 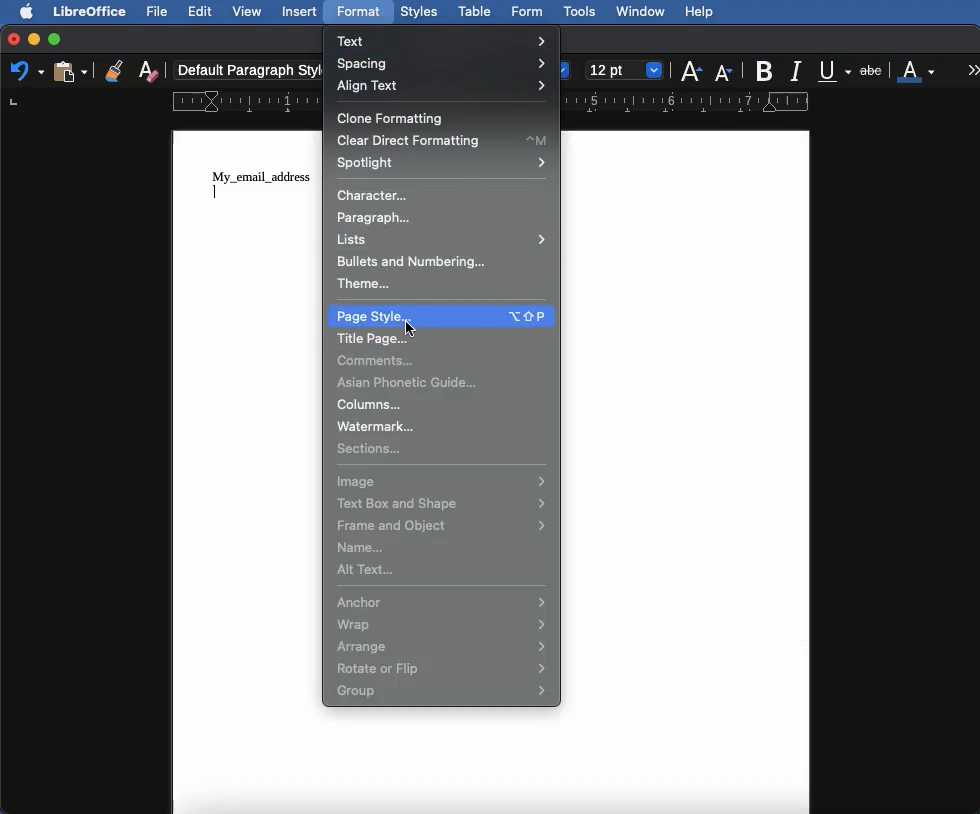 I want to click on Window, so click(x=641, y=12).